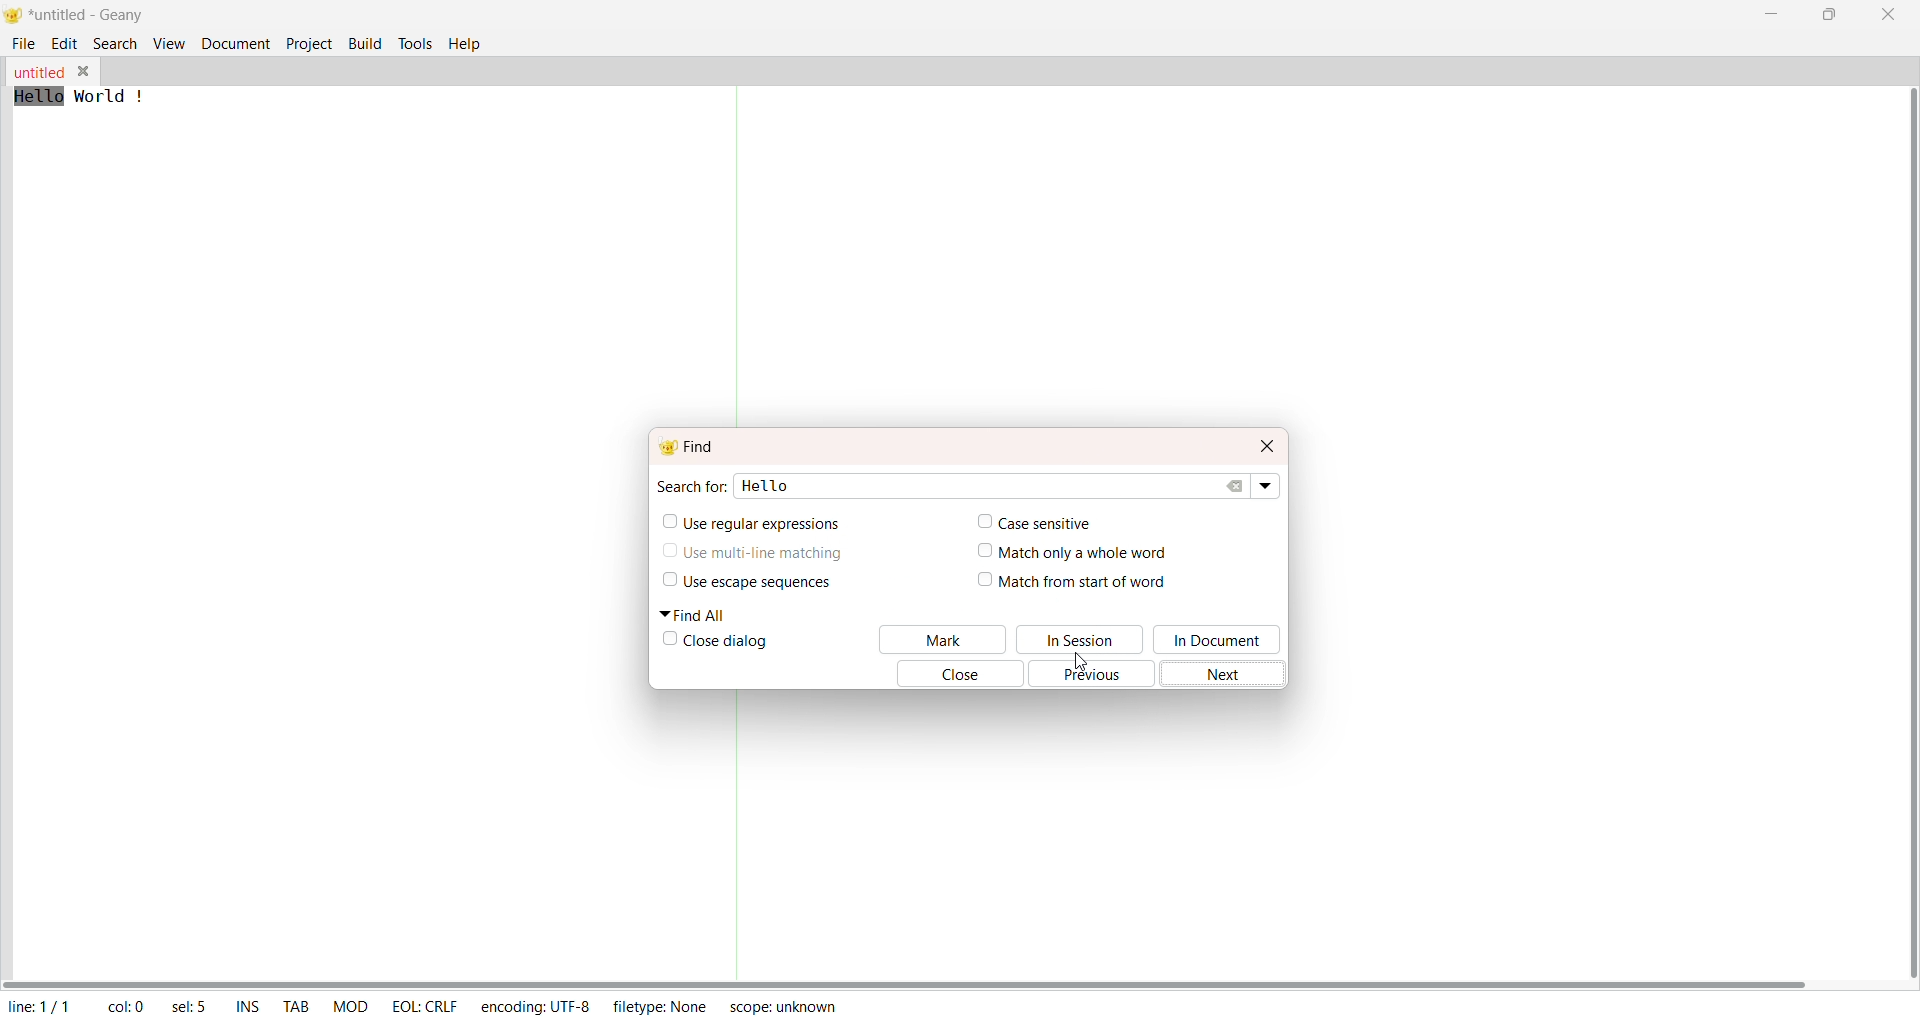 The height and width of the screenshot is (1018, 1920). Describe the element at coordinates (1828, 15) in the screenshot. I see `Maximize` at that location.